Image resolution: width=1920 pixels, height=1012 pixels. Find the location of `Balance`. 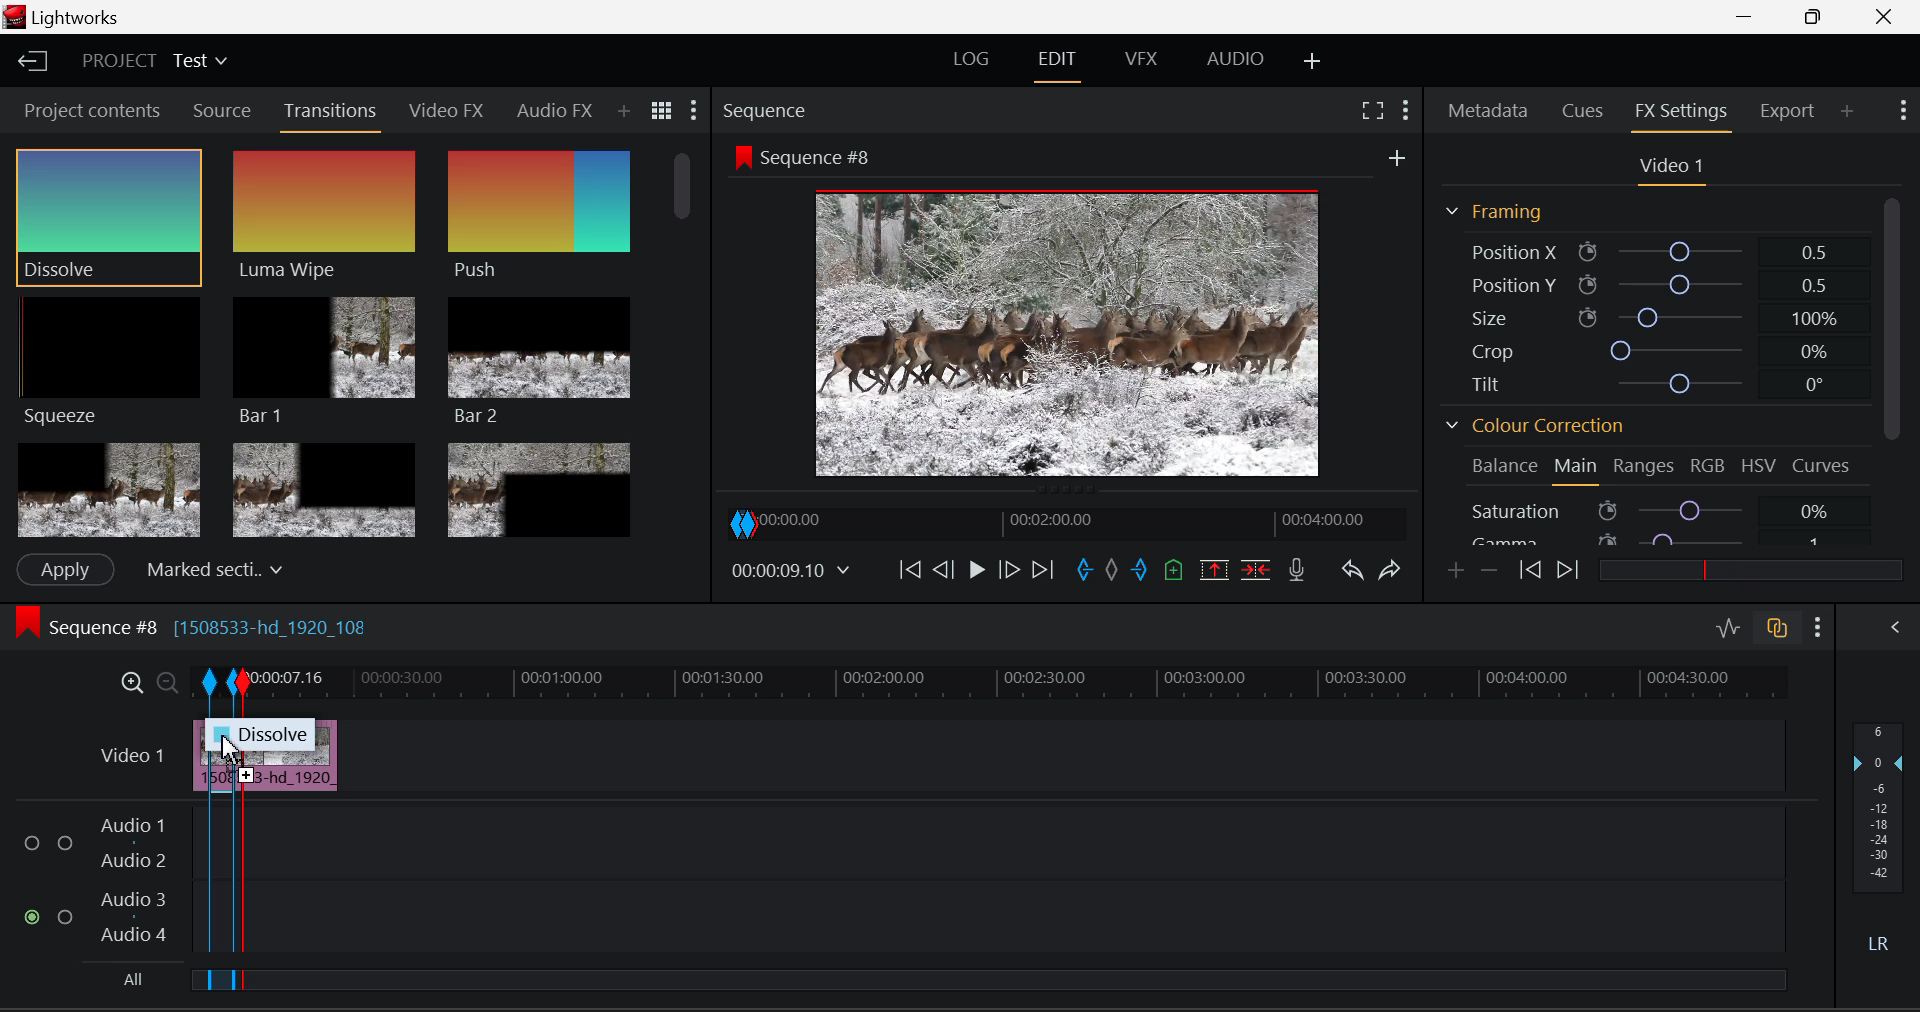

Balance is located at coordinates (1499, 466).